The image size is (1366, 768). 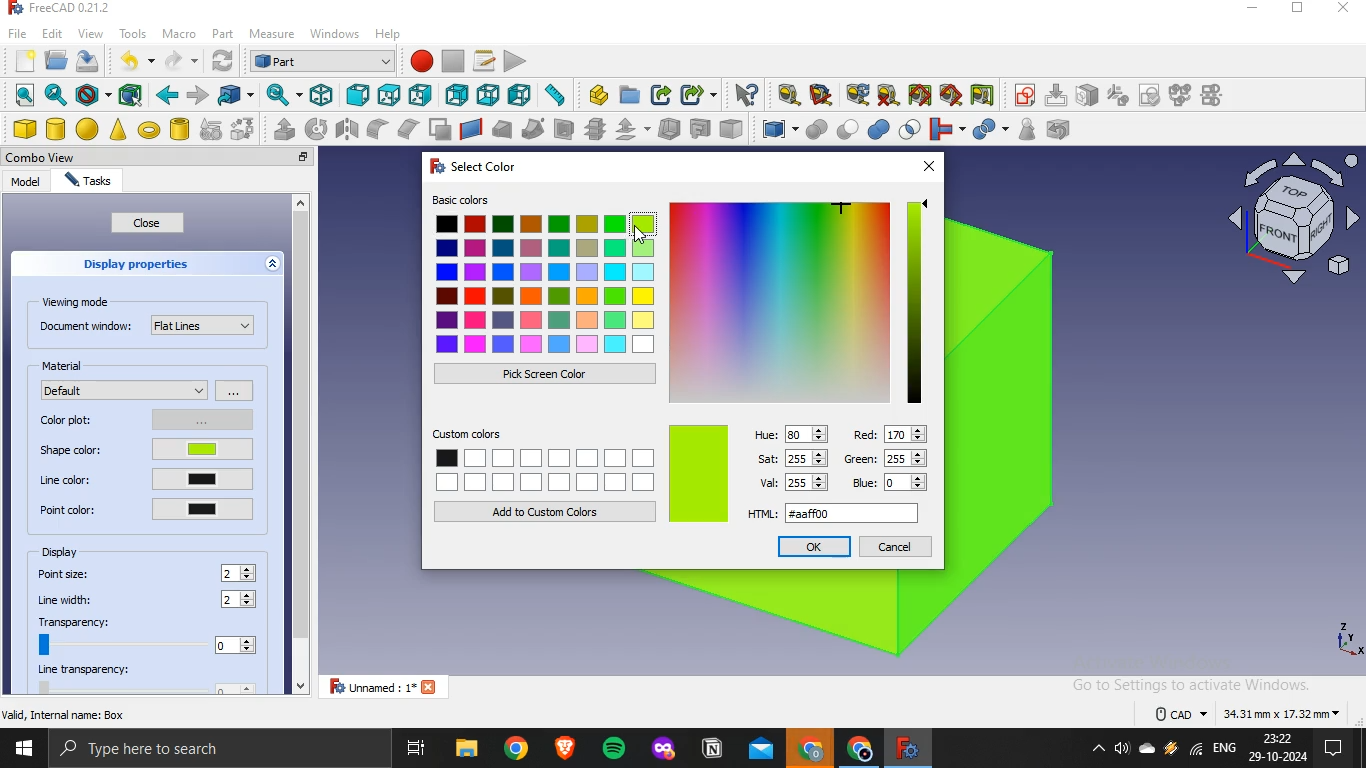 What do you see at coordinates (905, 748) in the screenshot?
I see `freecad` at bounding box center [905, 748].